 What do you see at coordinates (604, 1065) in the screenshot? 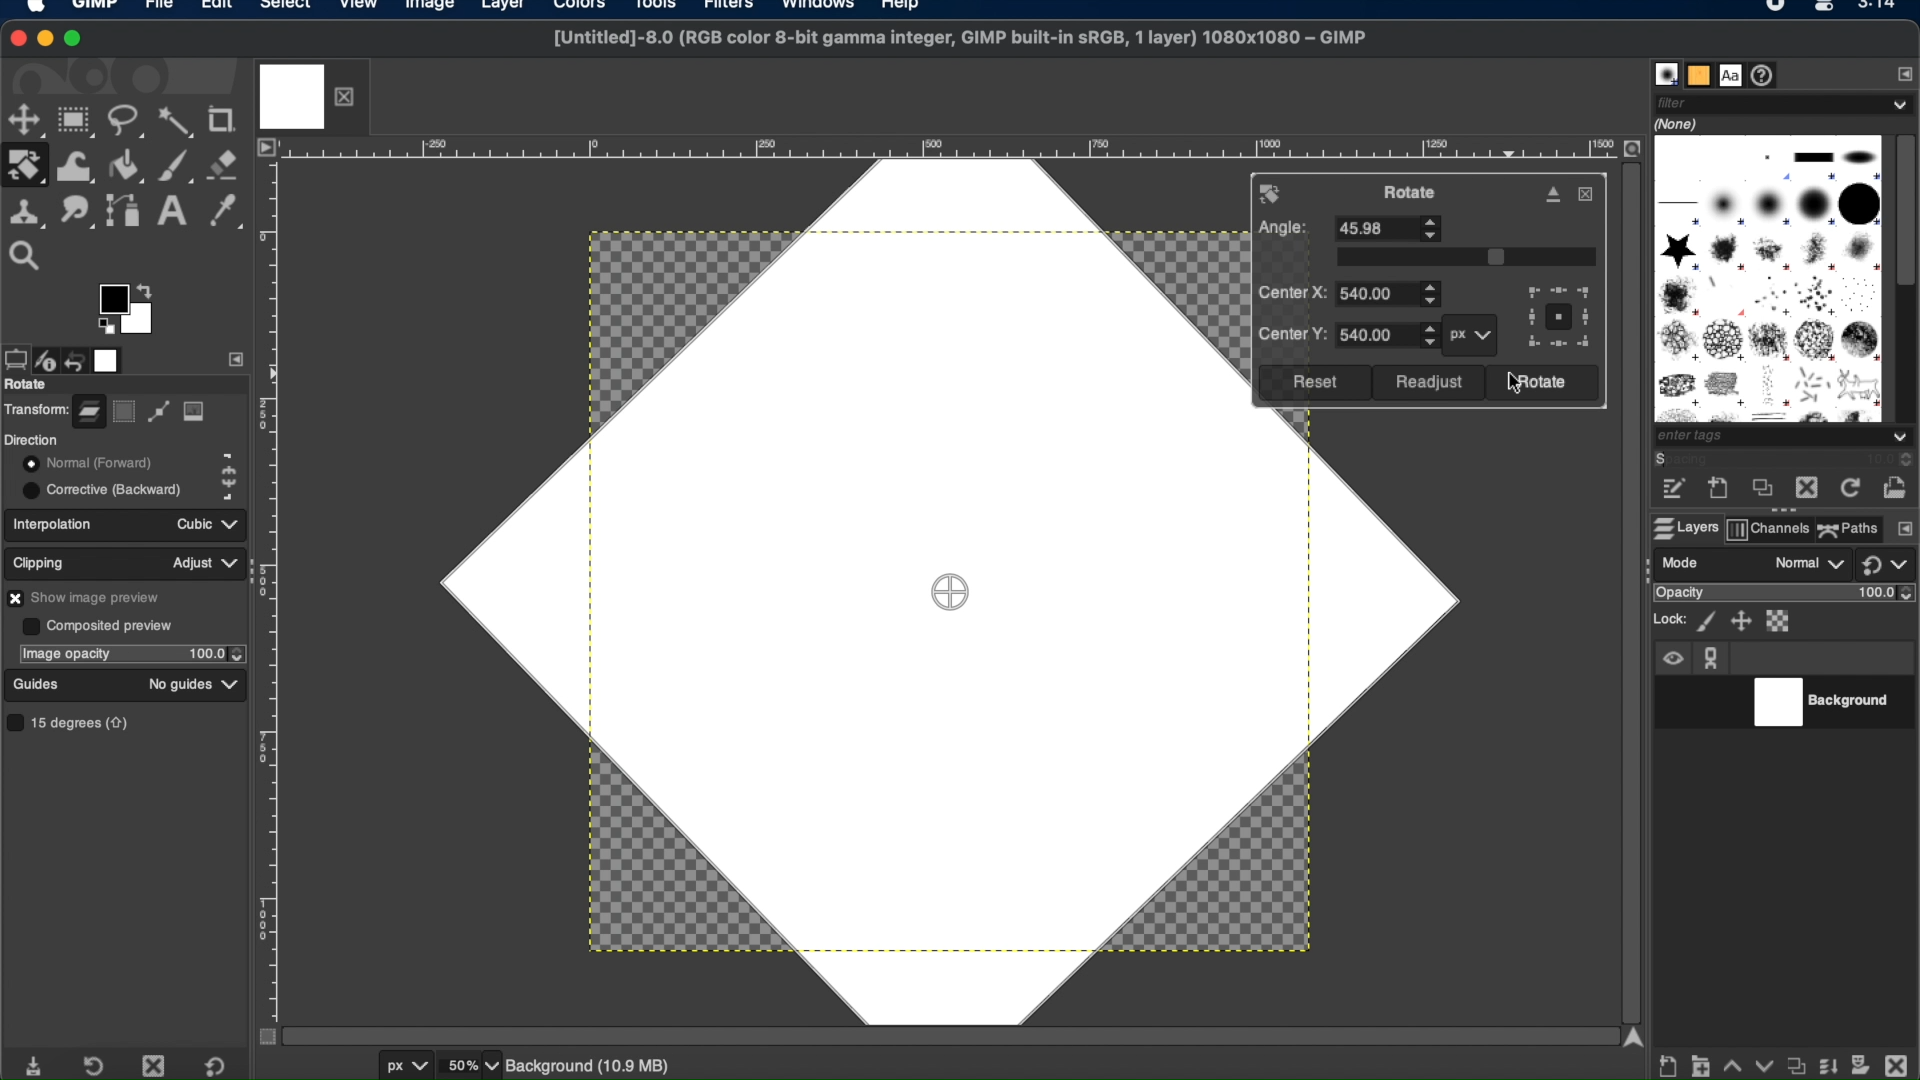
I see `background` at bounding box center [604, 1065].